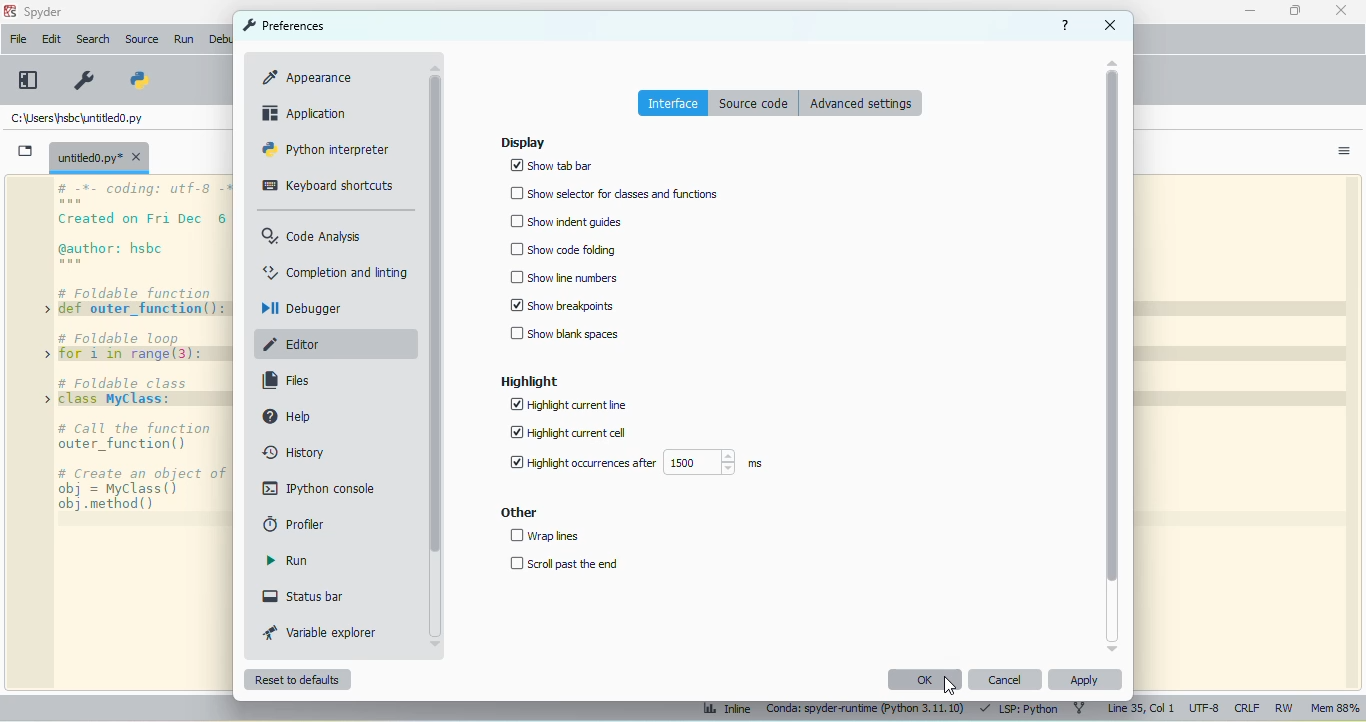 The image size is (1366, 722). What do you see at coordinates (562, 305) in the screenshot?
I see `show breakpoints` at bounding box center [562, 305].